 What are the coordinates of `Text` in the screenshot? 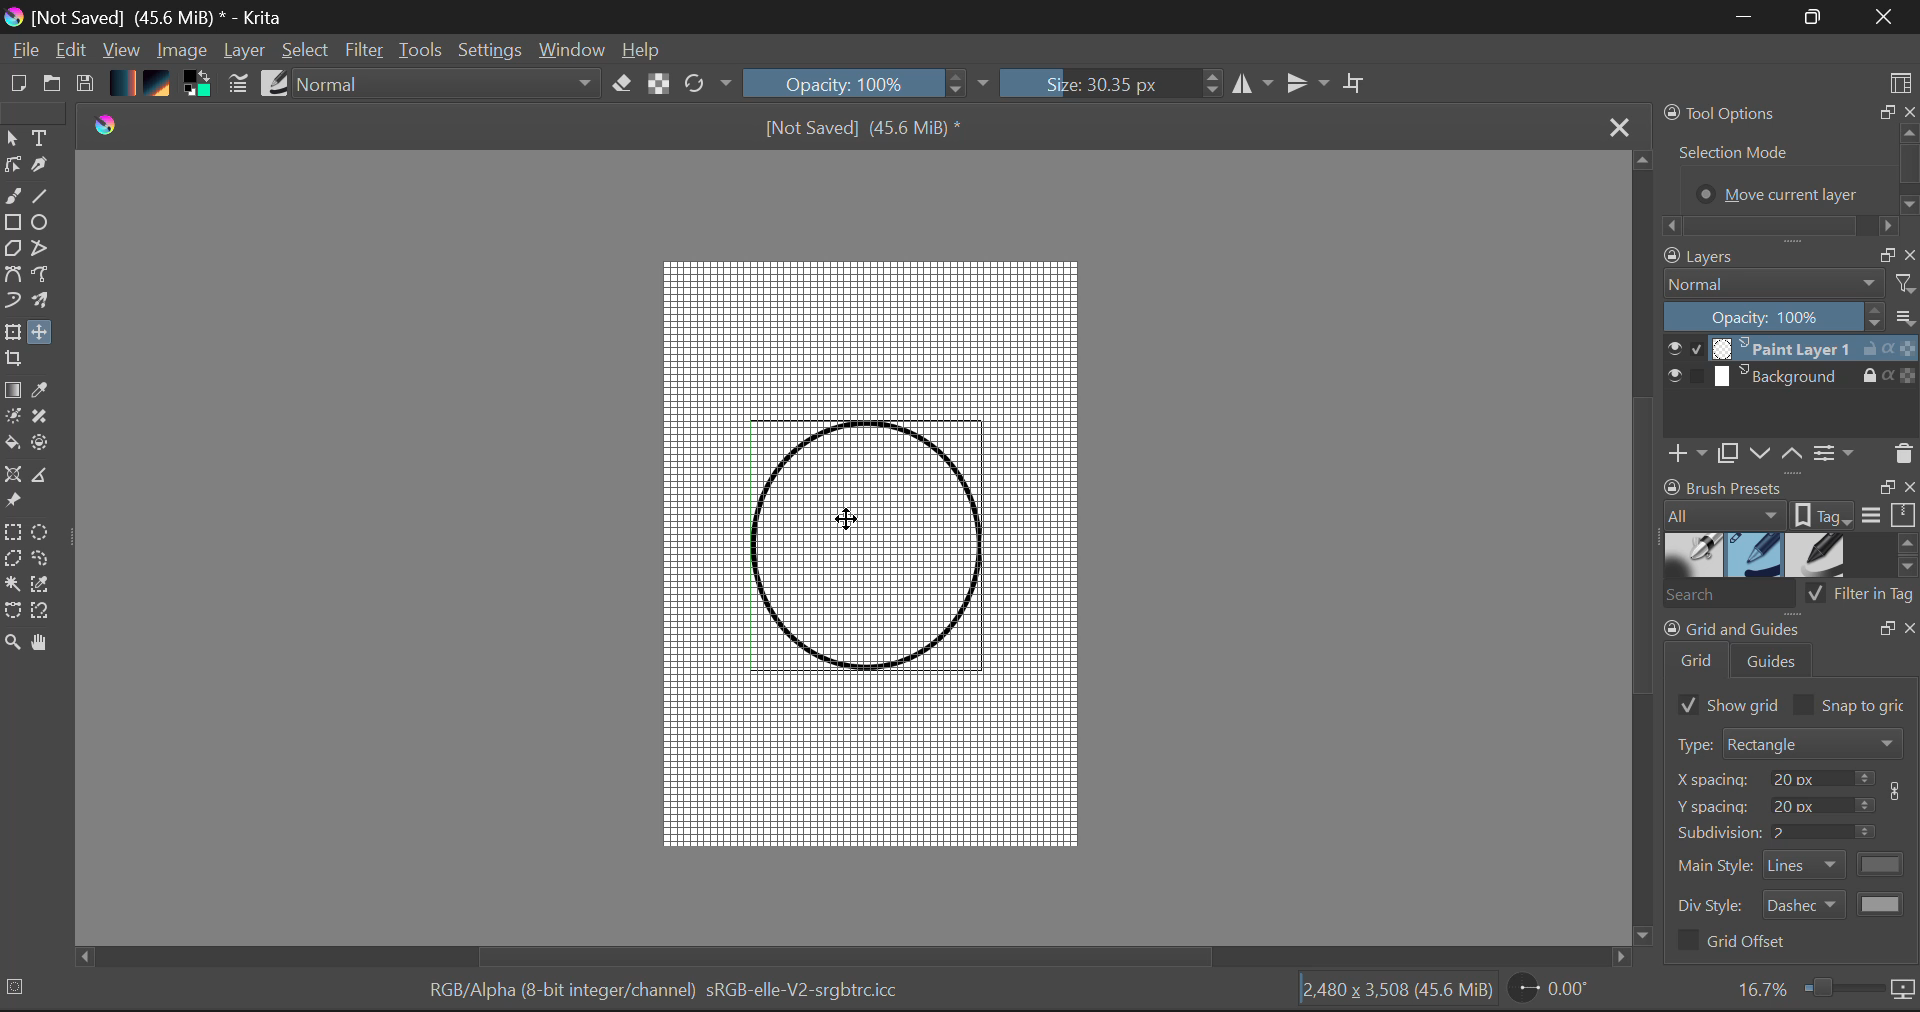 It's located at (41, 137).